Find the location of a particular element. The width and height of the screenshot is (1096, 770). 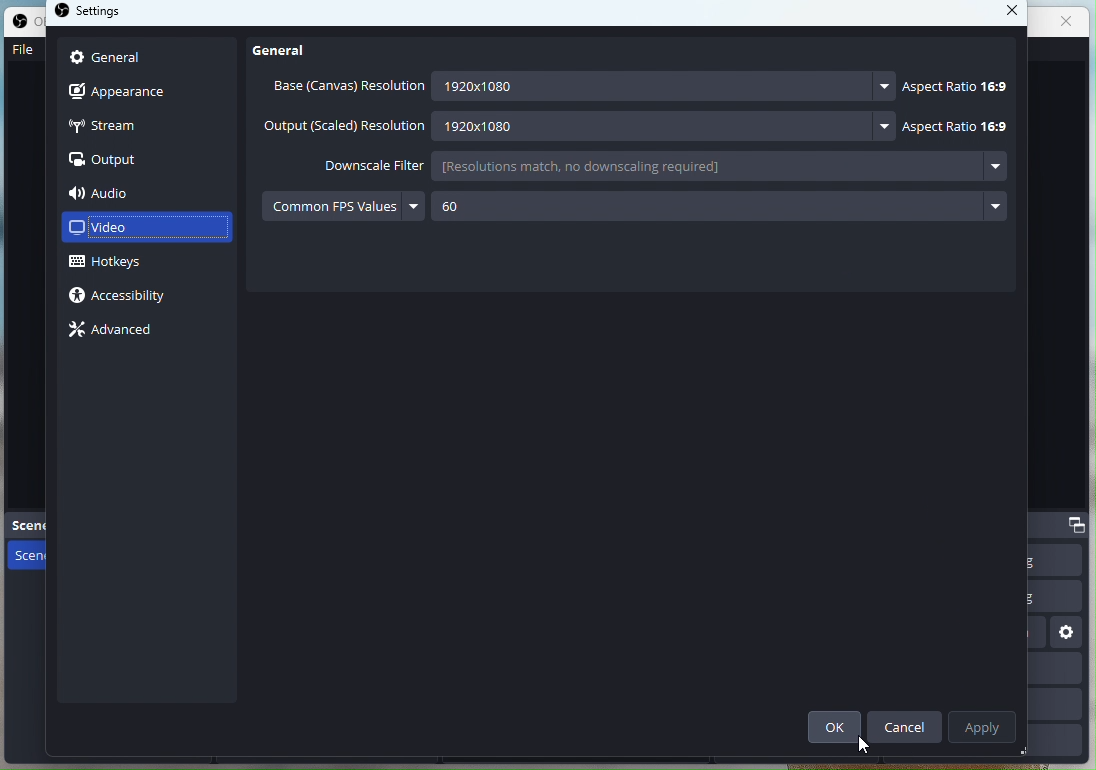

Output (scaled) resolution is located at coordinates (345, 126).